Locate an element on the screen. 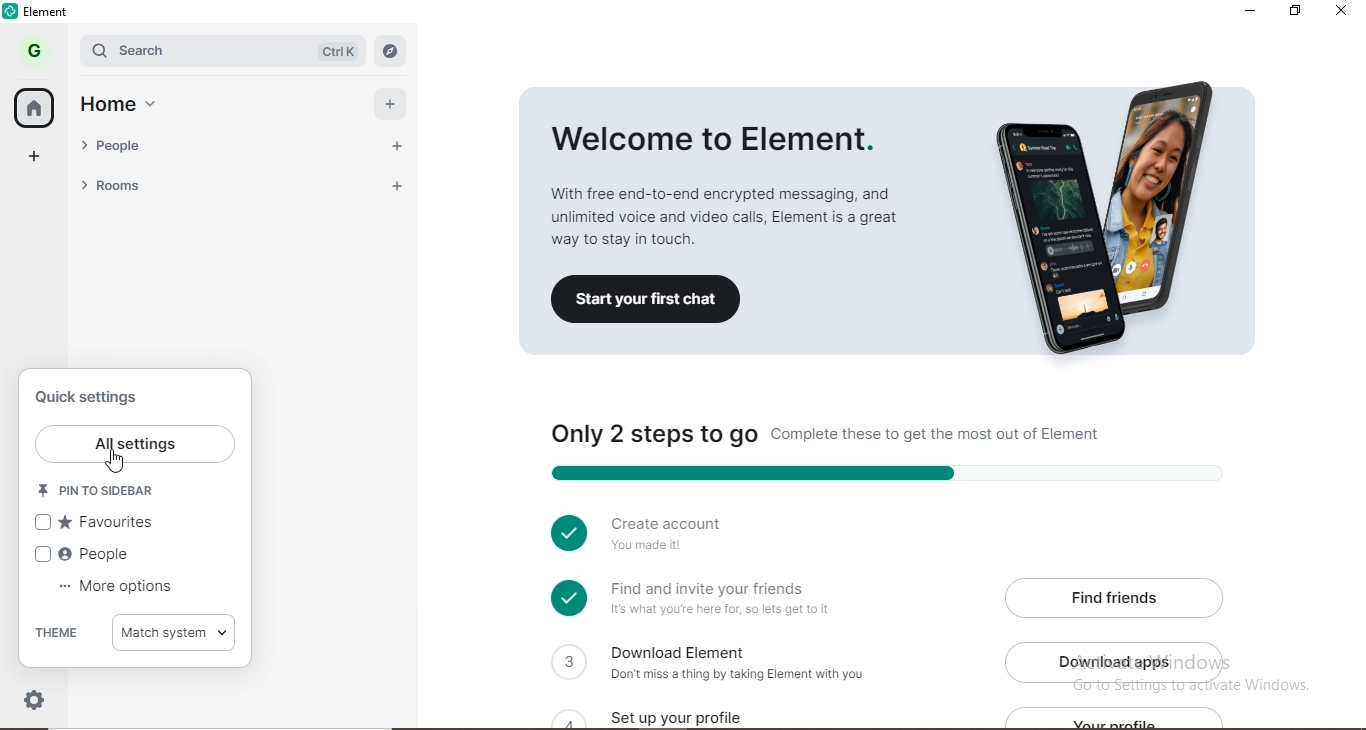 This screenshot has height=730, width=1366. Only 2 stepts to go is located at coordinates (876, 436).